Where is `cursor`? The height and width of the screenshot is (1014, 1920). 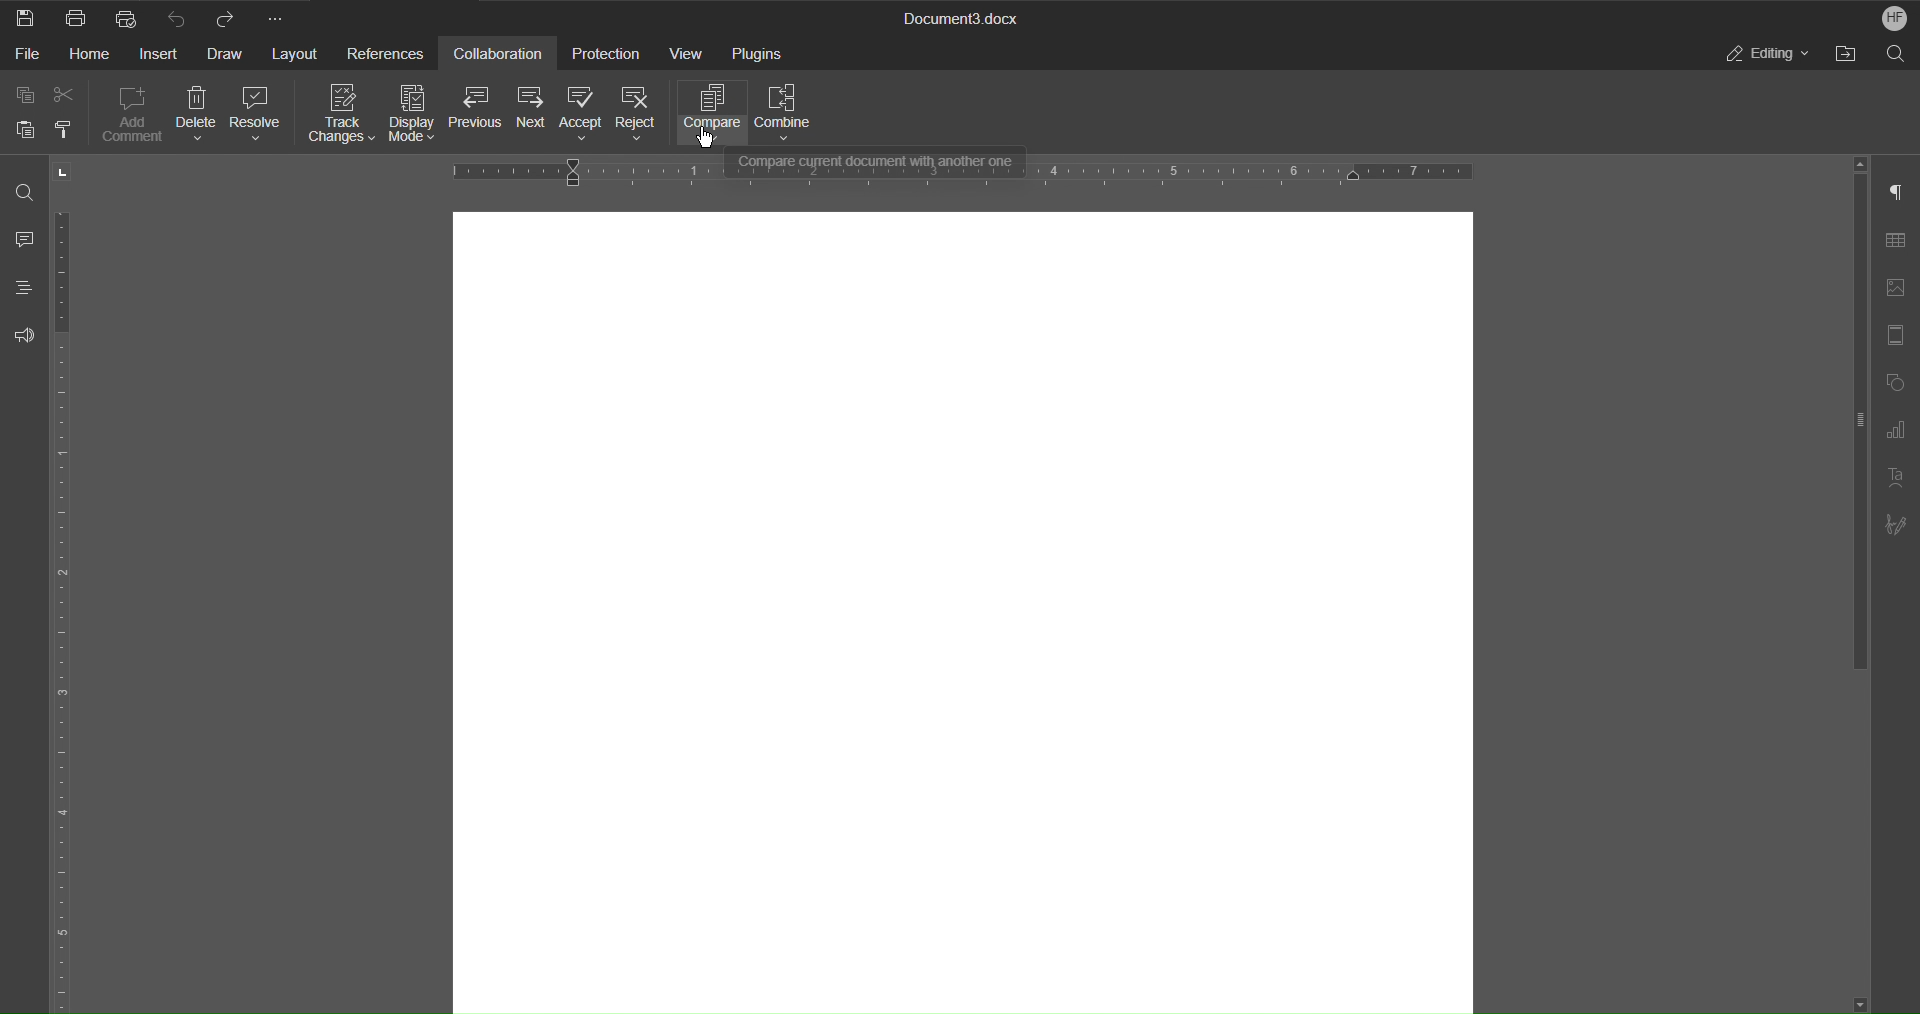 cursor is located at coordinates (706, 138).